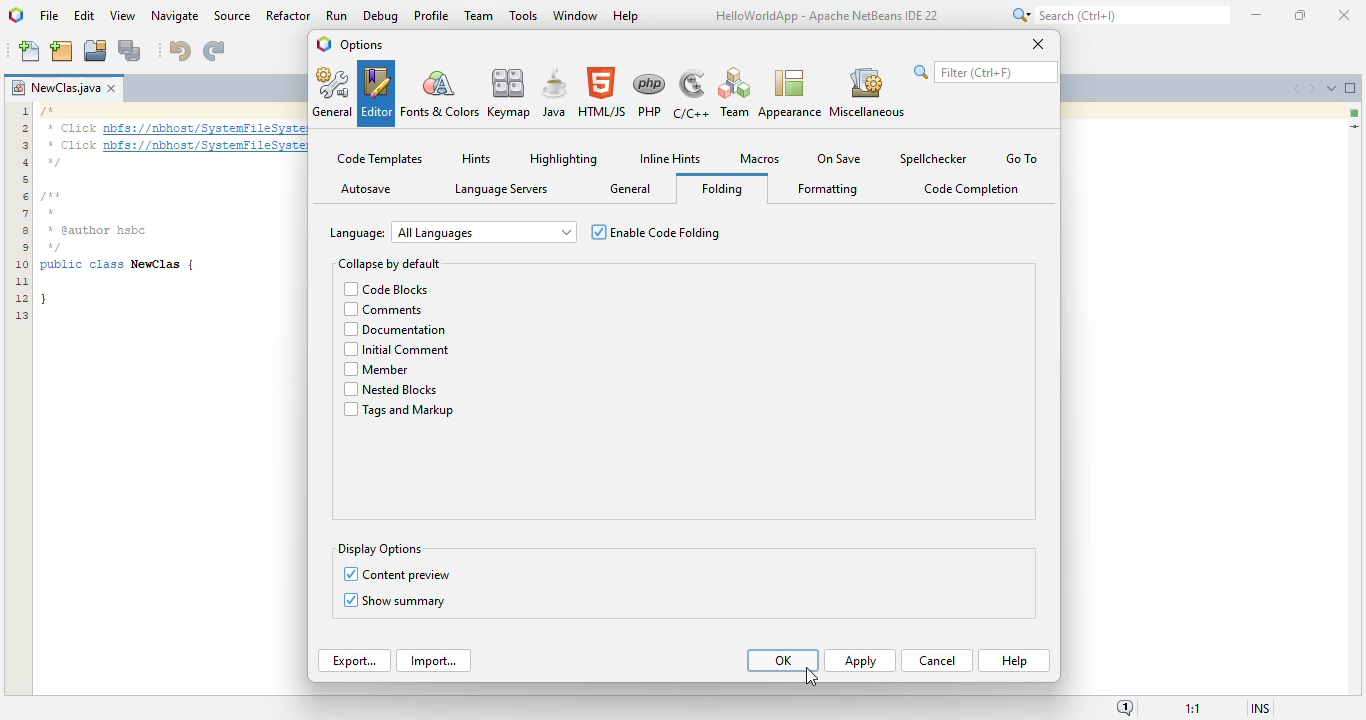 The image size is (1366, 720). I want to click on team, so click(479, 15).